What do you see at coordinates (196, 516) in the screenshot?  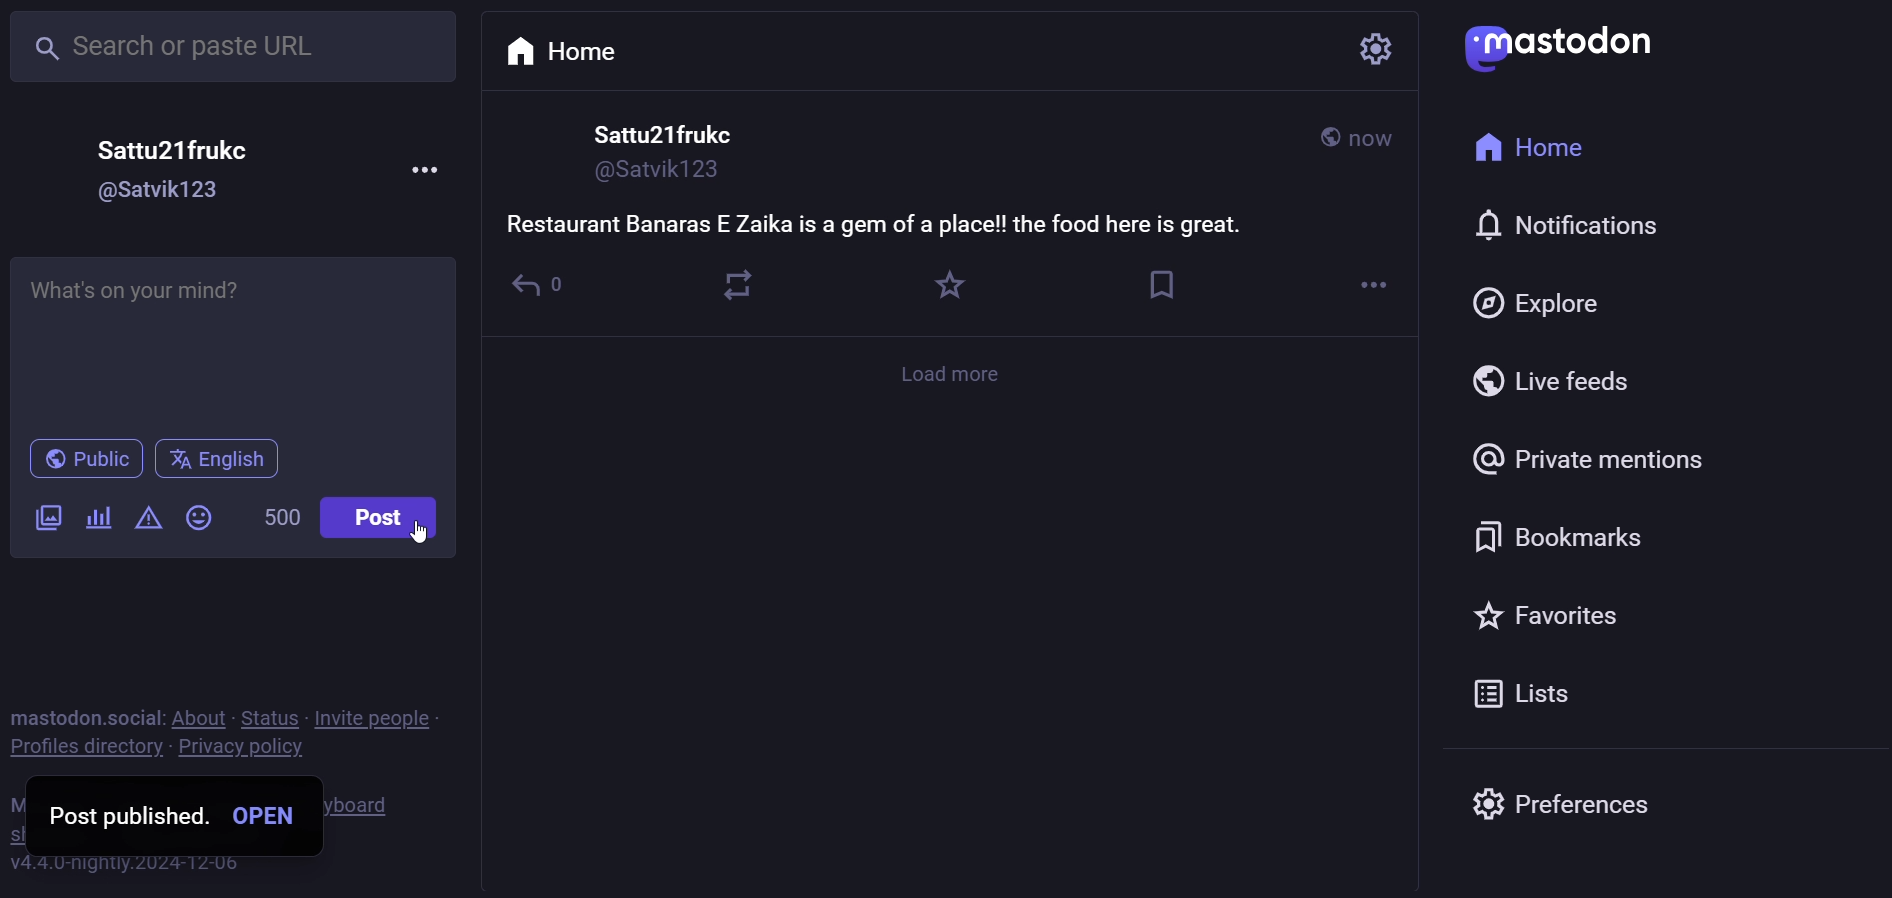 I see `emoji` at bounding box center [196, 516].